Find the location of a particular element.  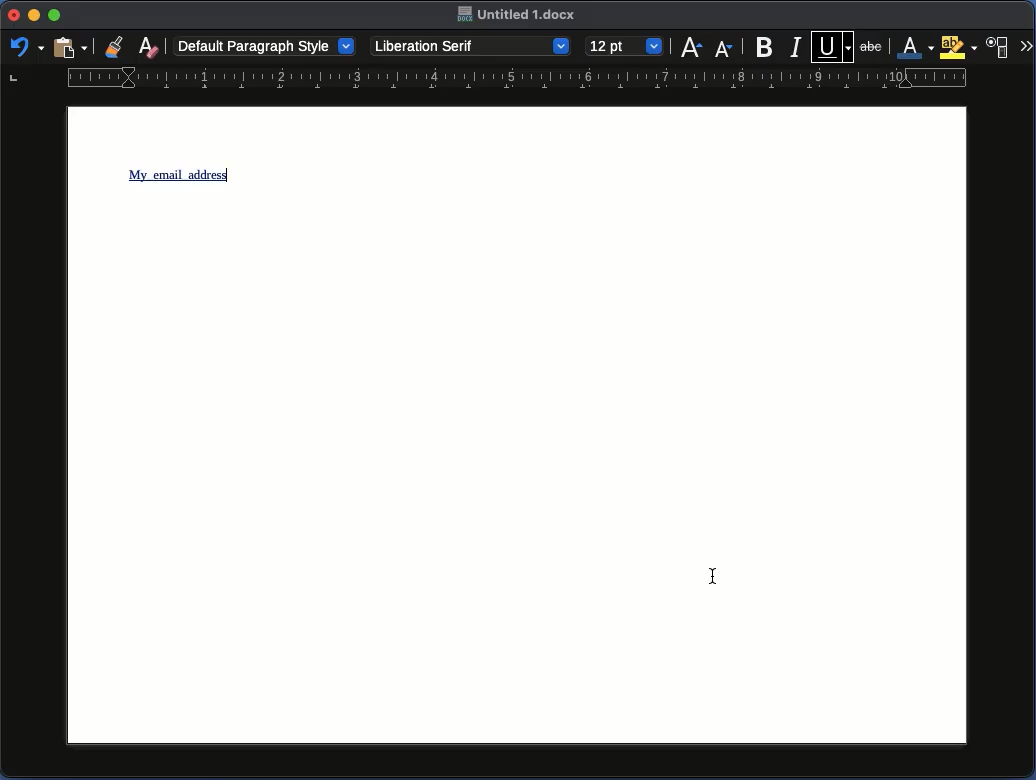

abc is located at coordinates (874, 45).